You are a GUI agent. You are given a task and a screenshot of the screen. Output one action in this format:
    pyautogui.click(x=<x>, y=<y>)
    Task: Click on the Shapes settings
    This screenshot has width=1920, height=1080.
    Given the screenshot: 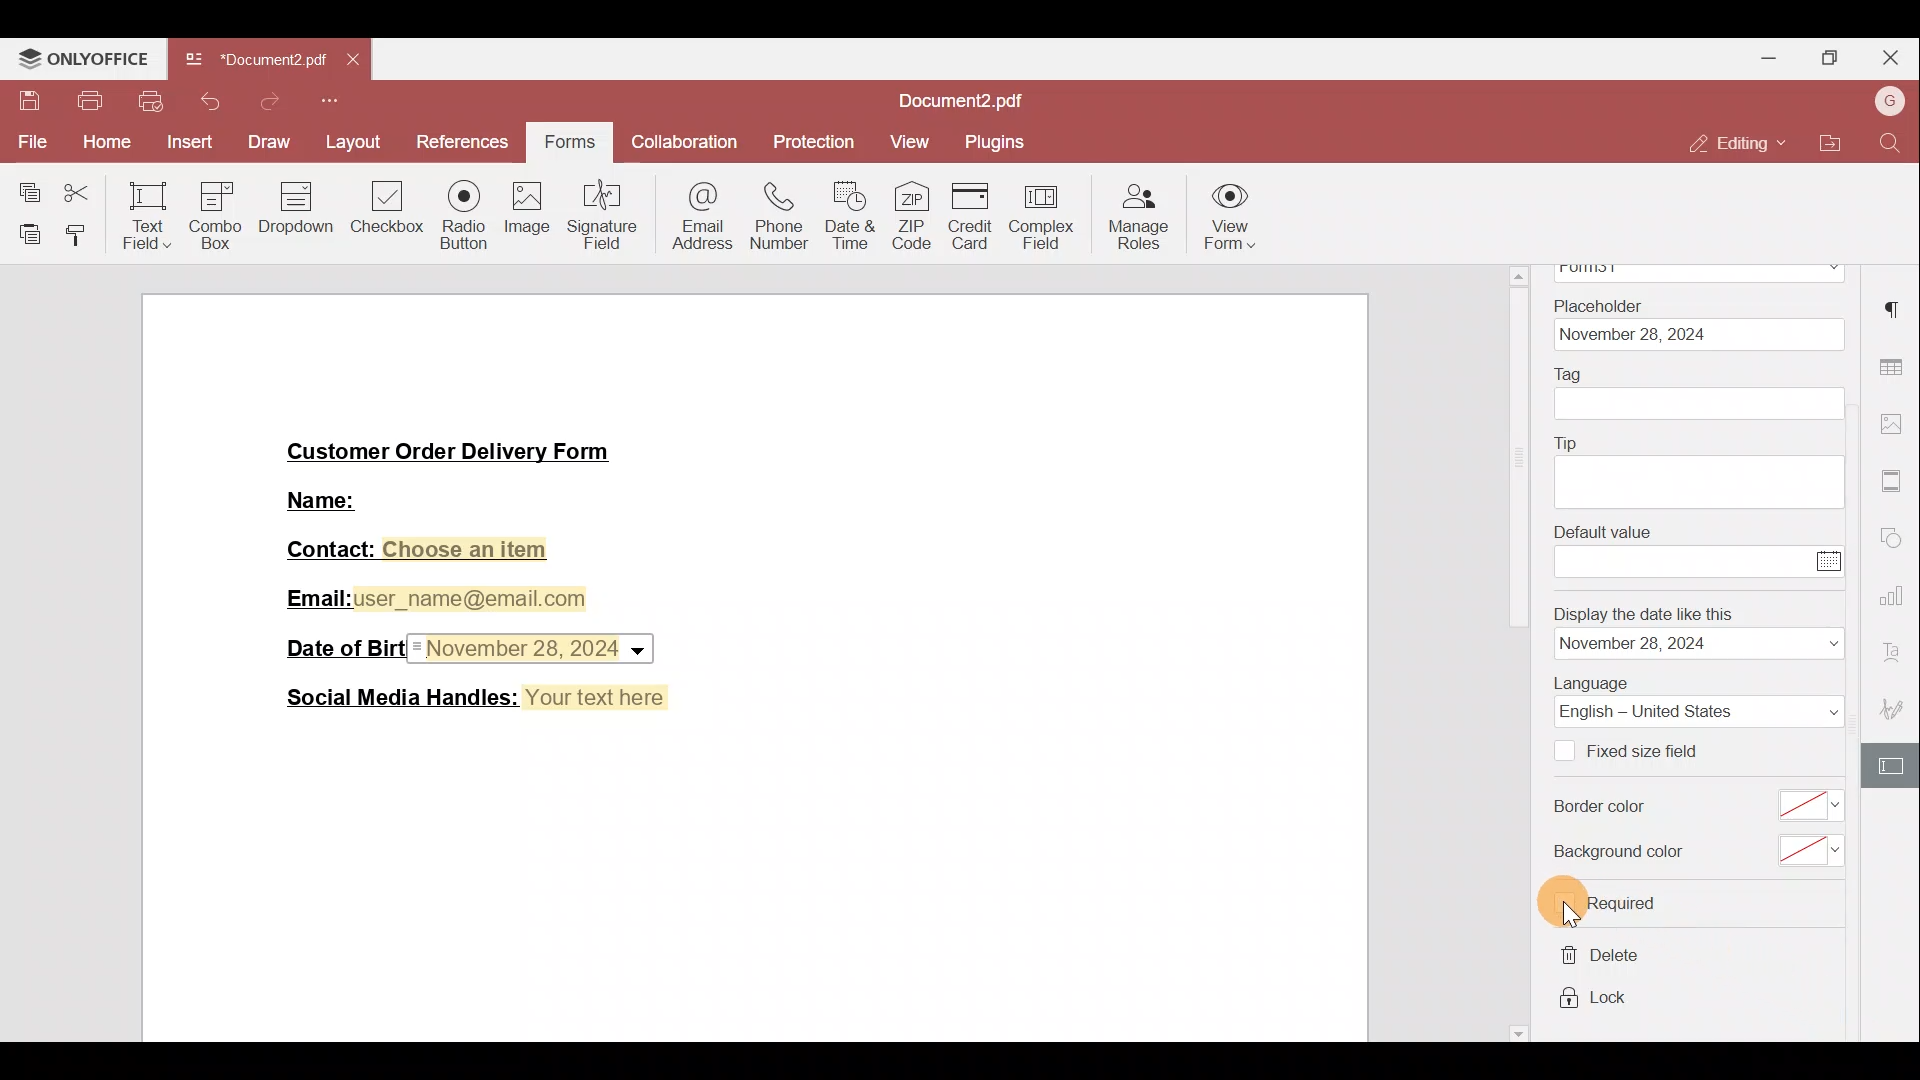 What is the action you would take?
    pyautogui.click(x=1894, y=539)
    